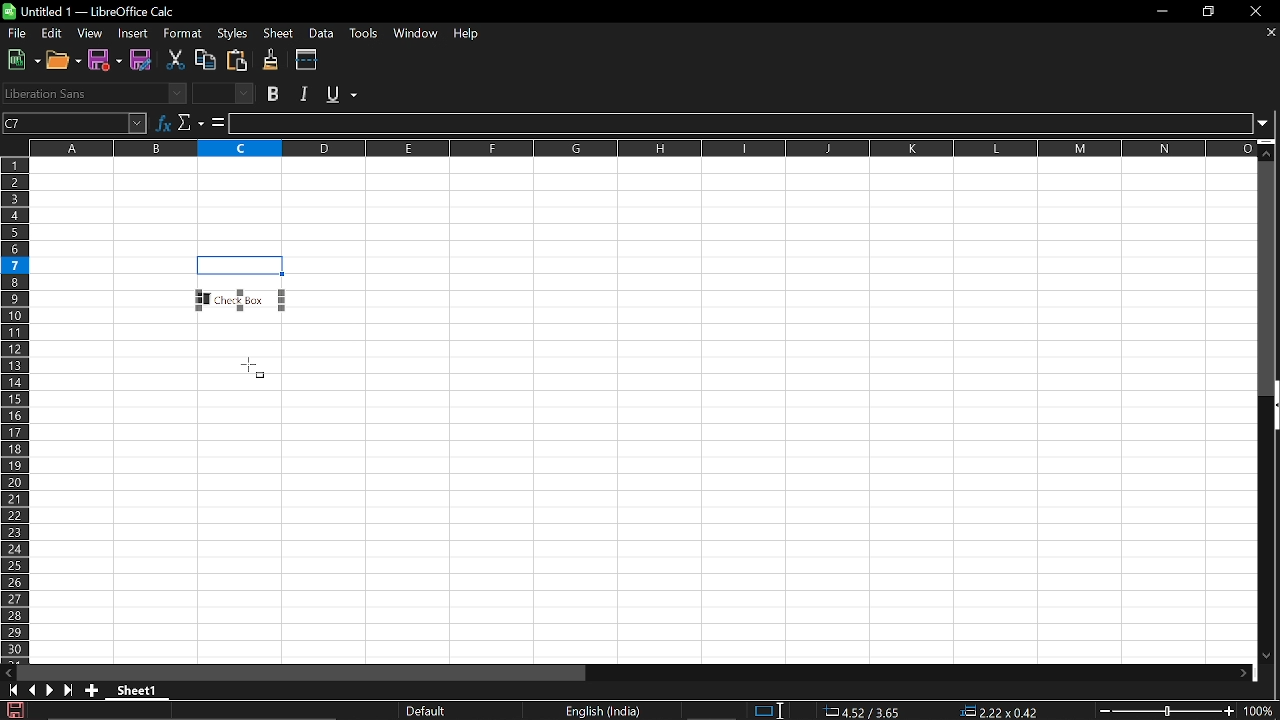  Describe the element at coordinates (307, 94) in the screenshot. I see `Italic` at that location.